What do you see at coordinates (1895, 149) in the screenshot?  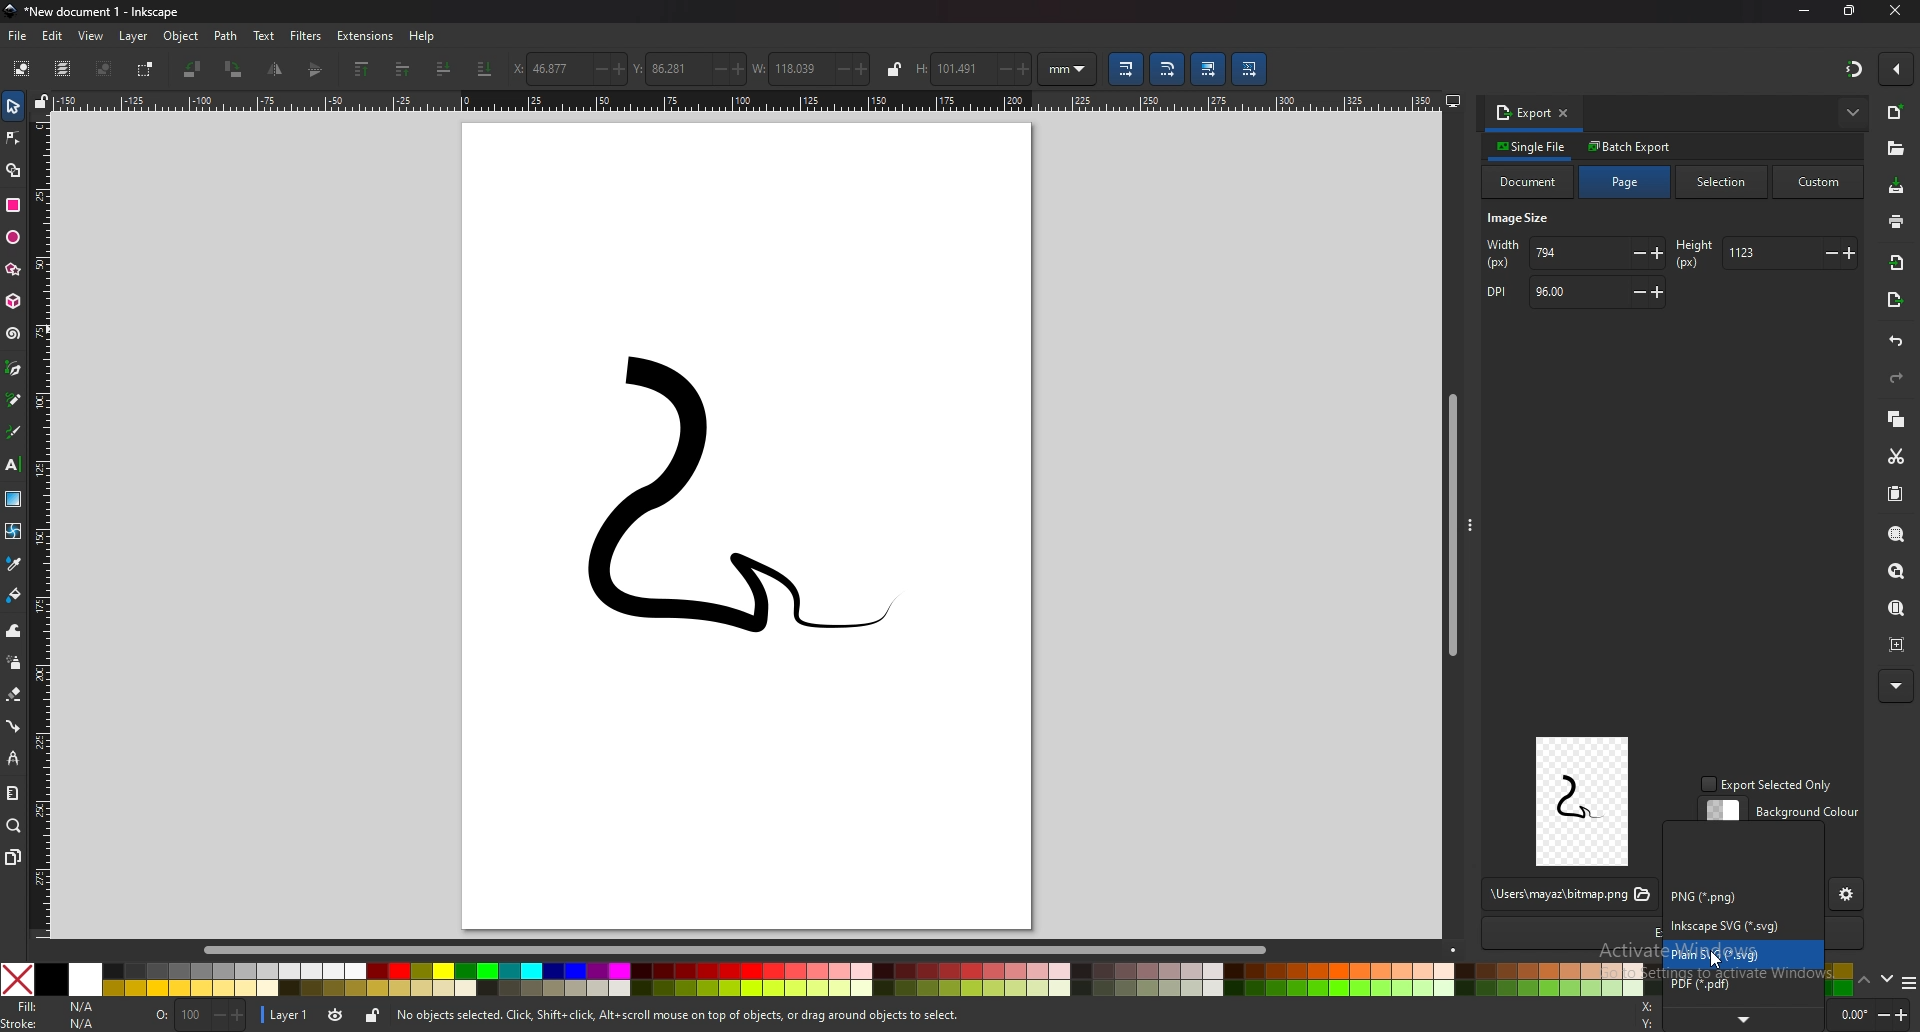 I see `open` at bounding box center [1895, 149].